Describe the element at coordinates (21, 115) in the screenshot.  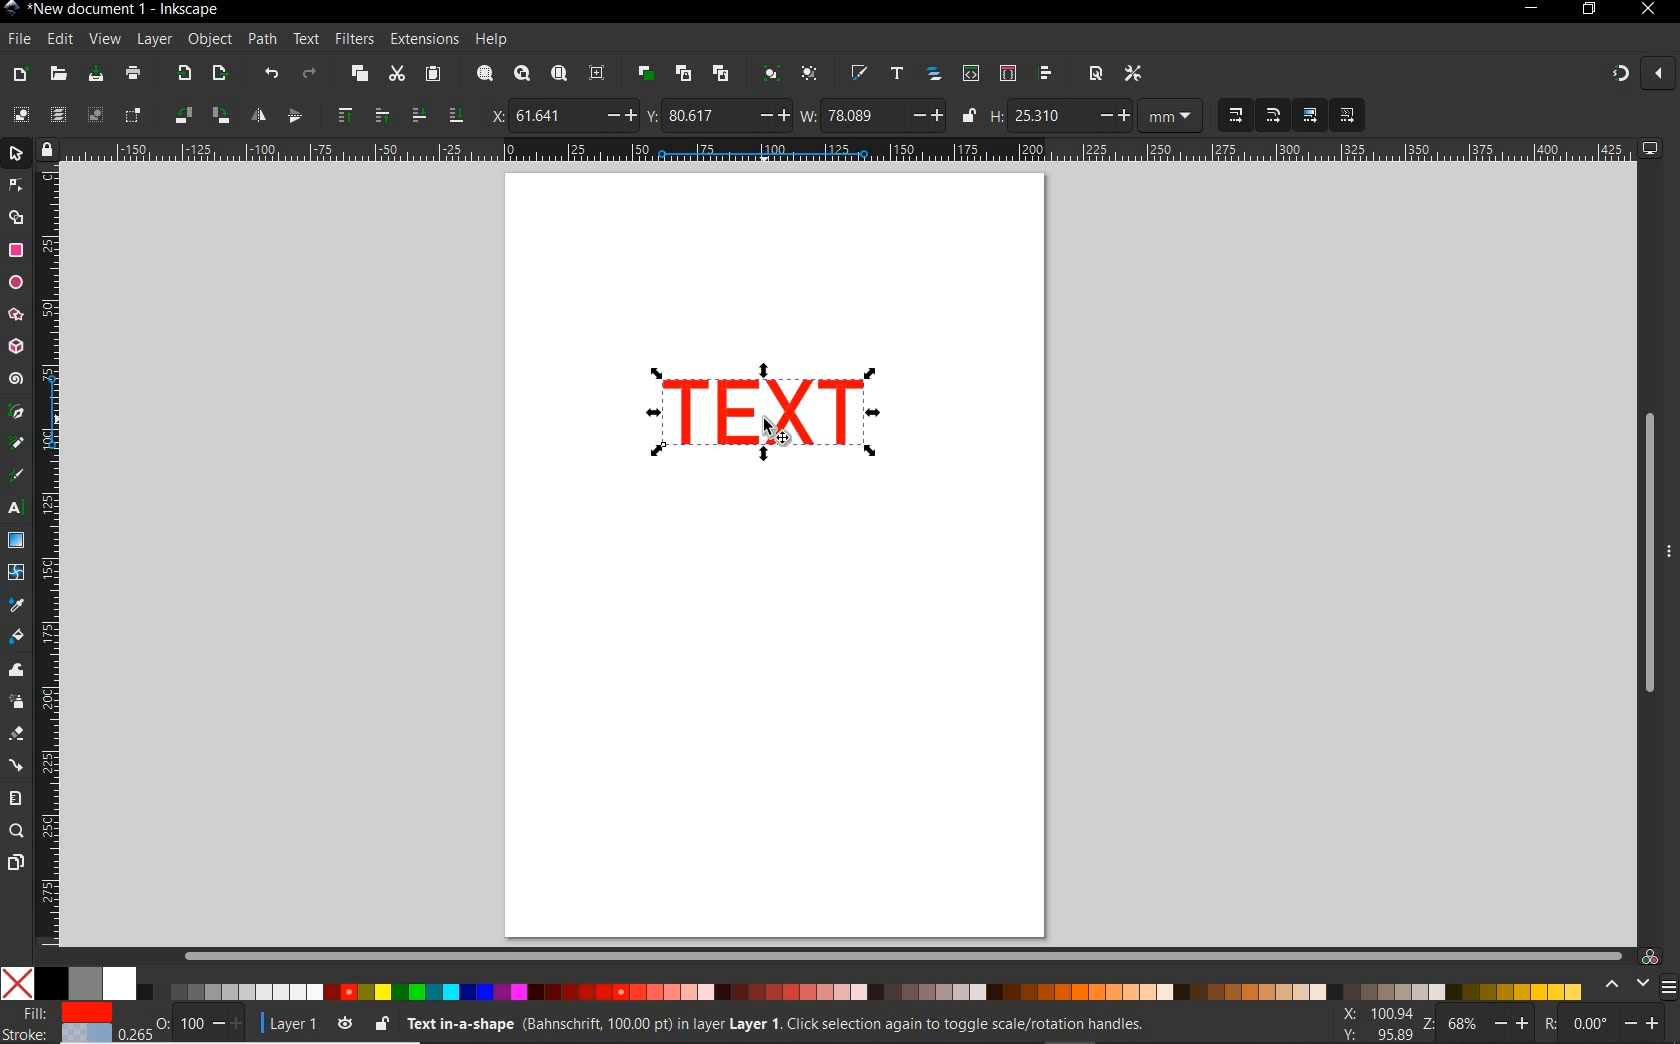
I see `select all` at that location.